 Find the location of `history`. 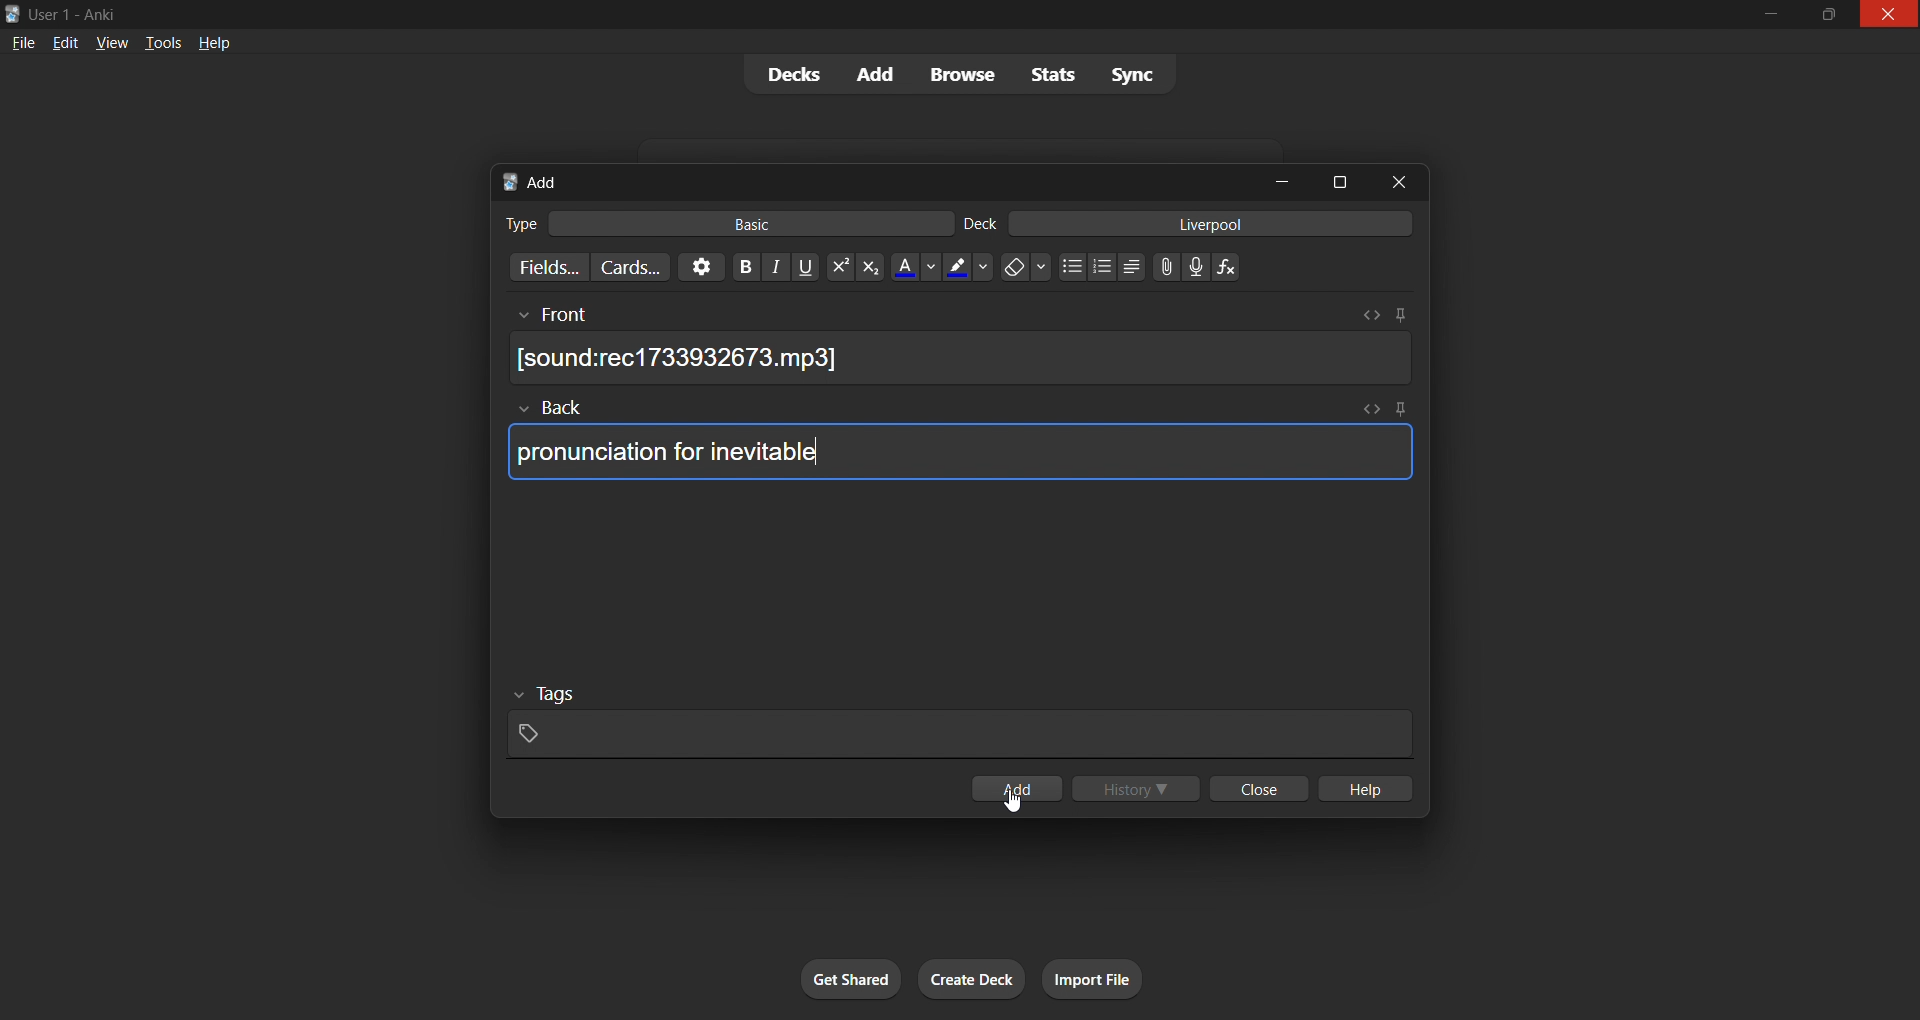

history is located at coordinates (1138, 791).